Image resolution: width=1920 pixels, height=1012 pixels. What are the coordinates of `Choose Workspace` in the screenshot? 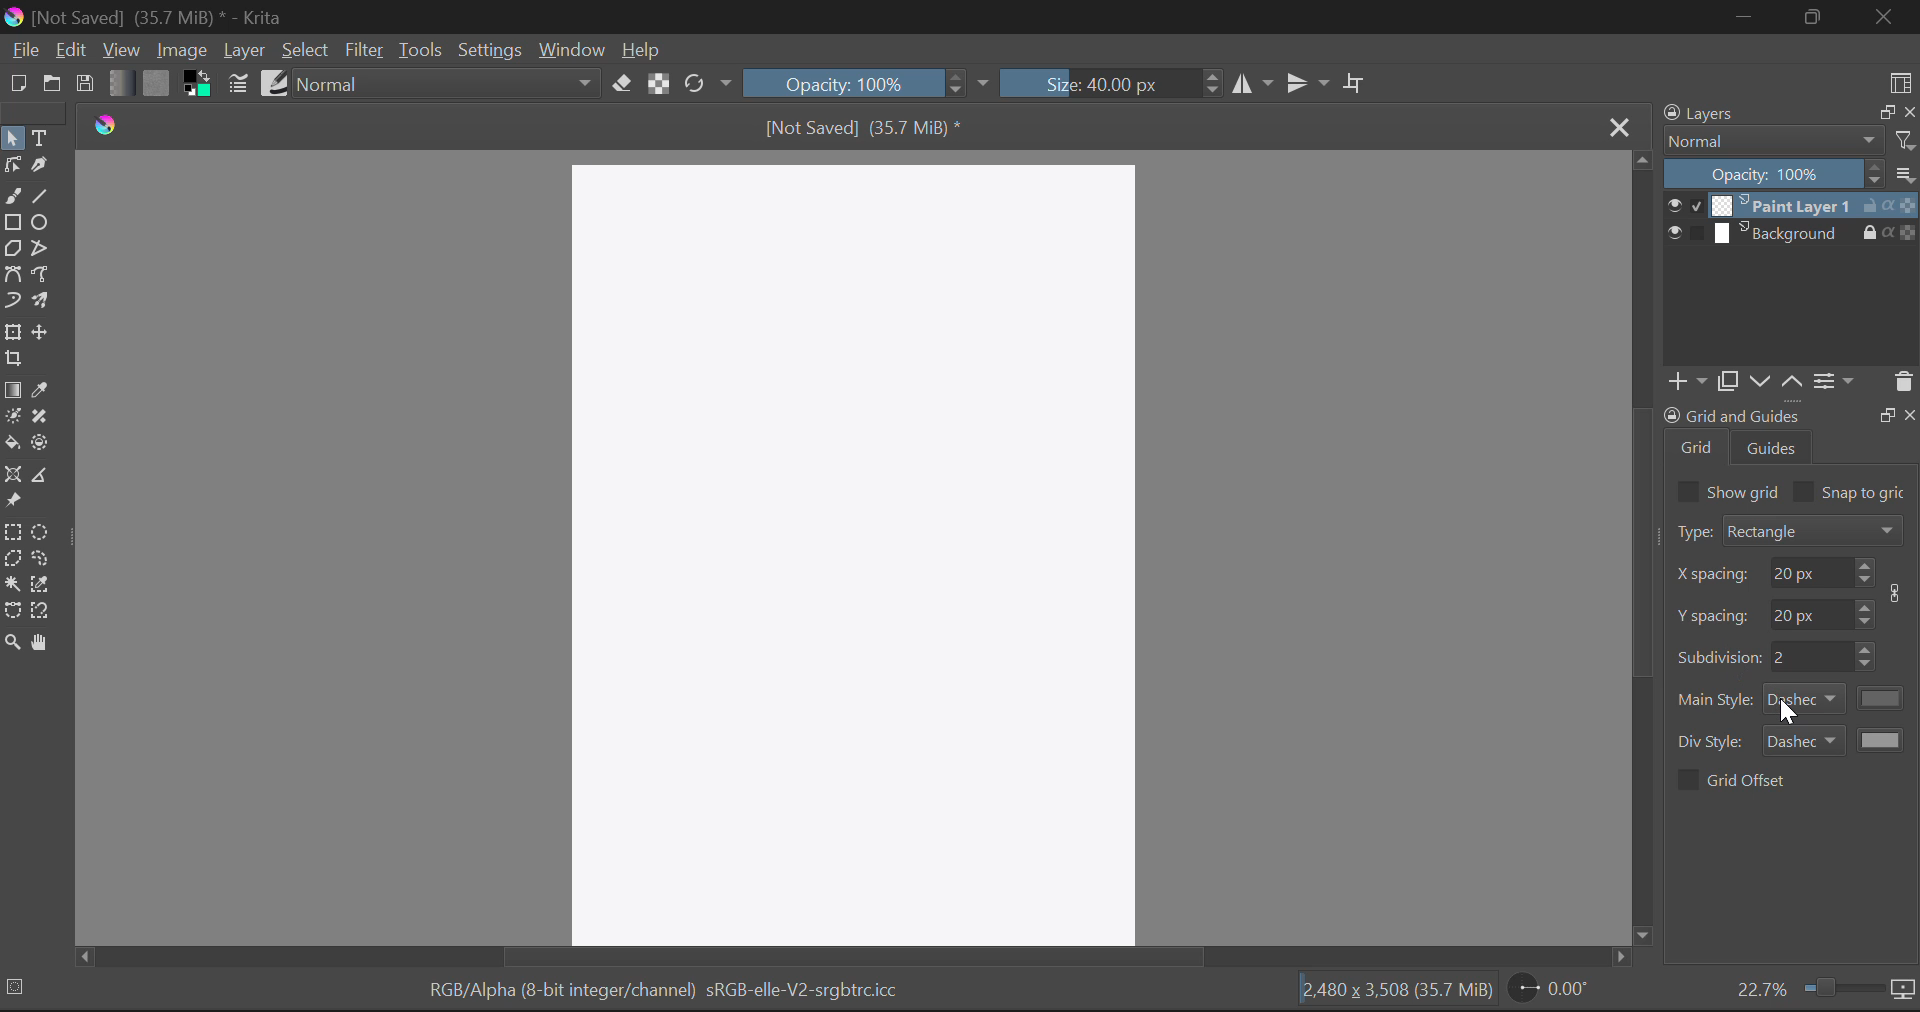 It's located at (1900, 81).